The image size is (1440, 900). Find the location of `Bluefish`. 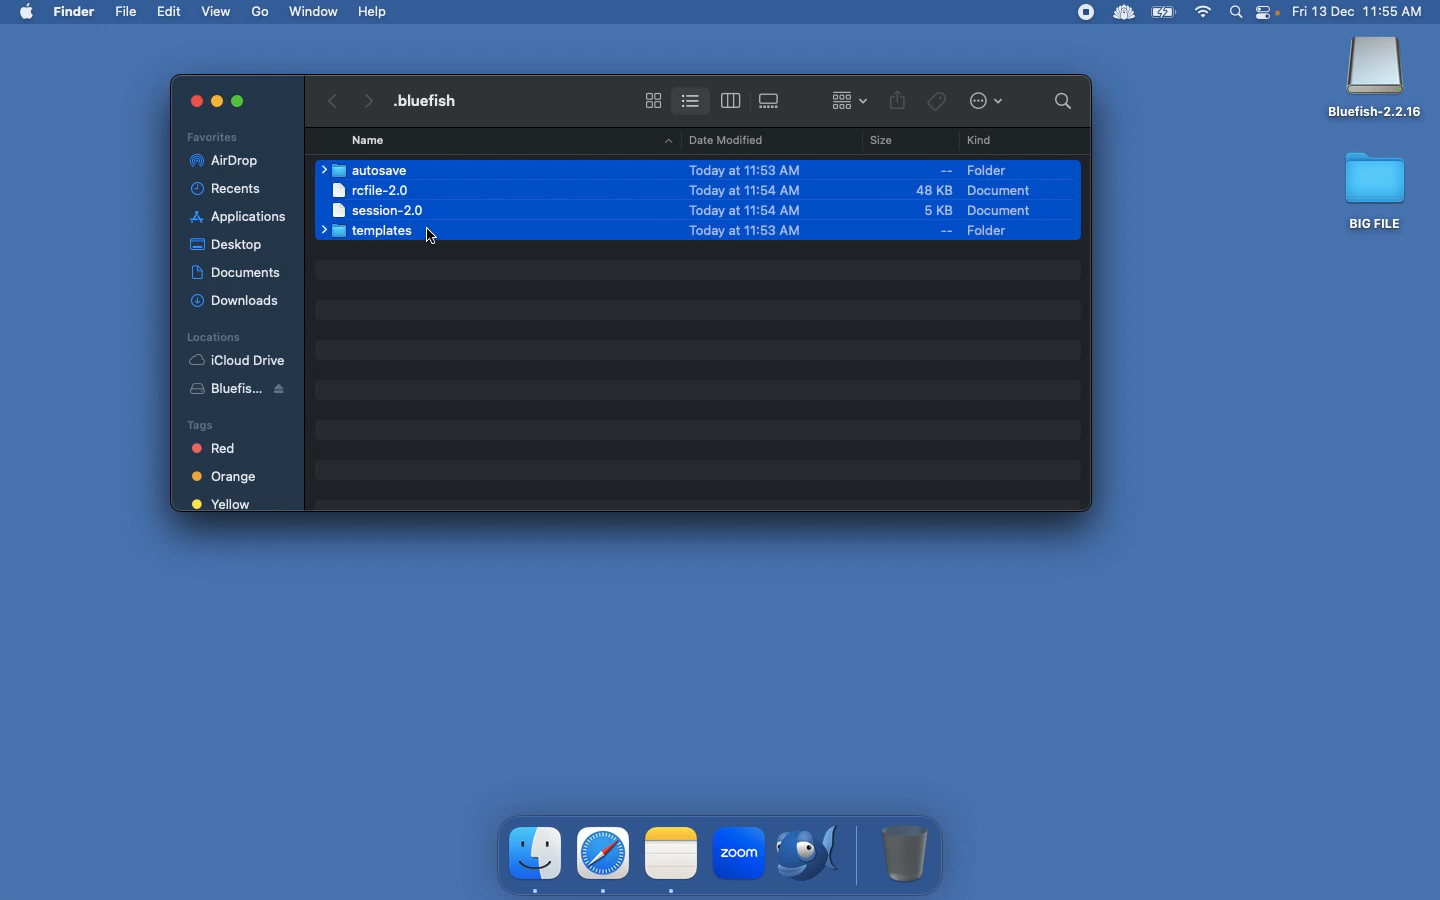

Bluefish is located at coordinates (246, 392).